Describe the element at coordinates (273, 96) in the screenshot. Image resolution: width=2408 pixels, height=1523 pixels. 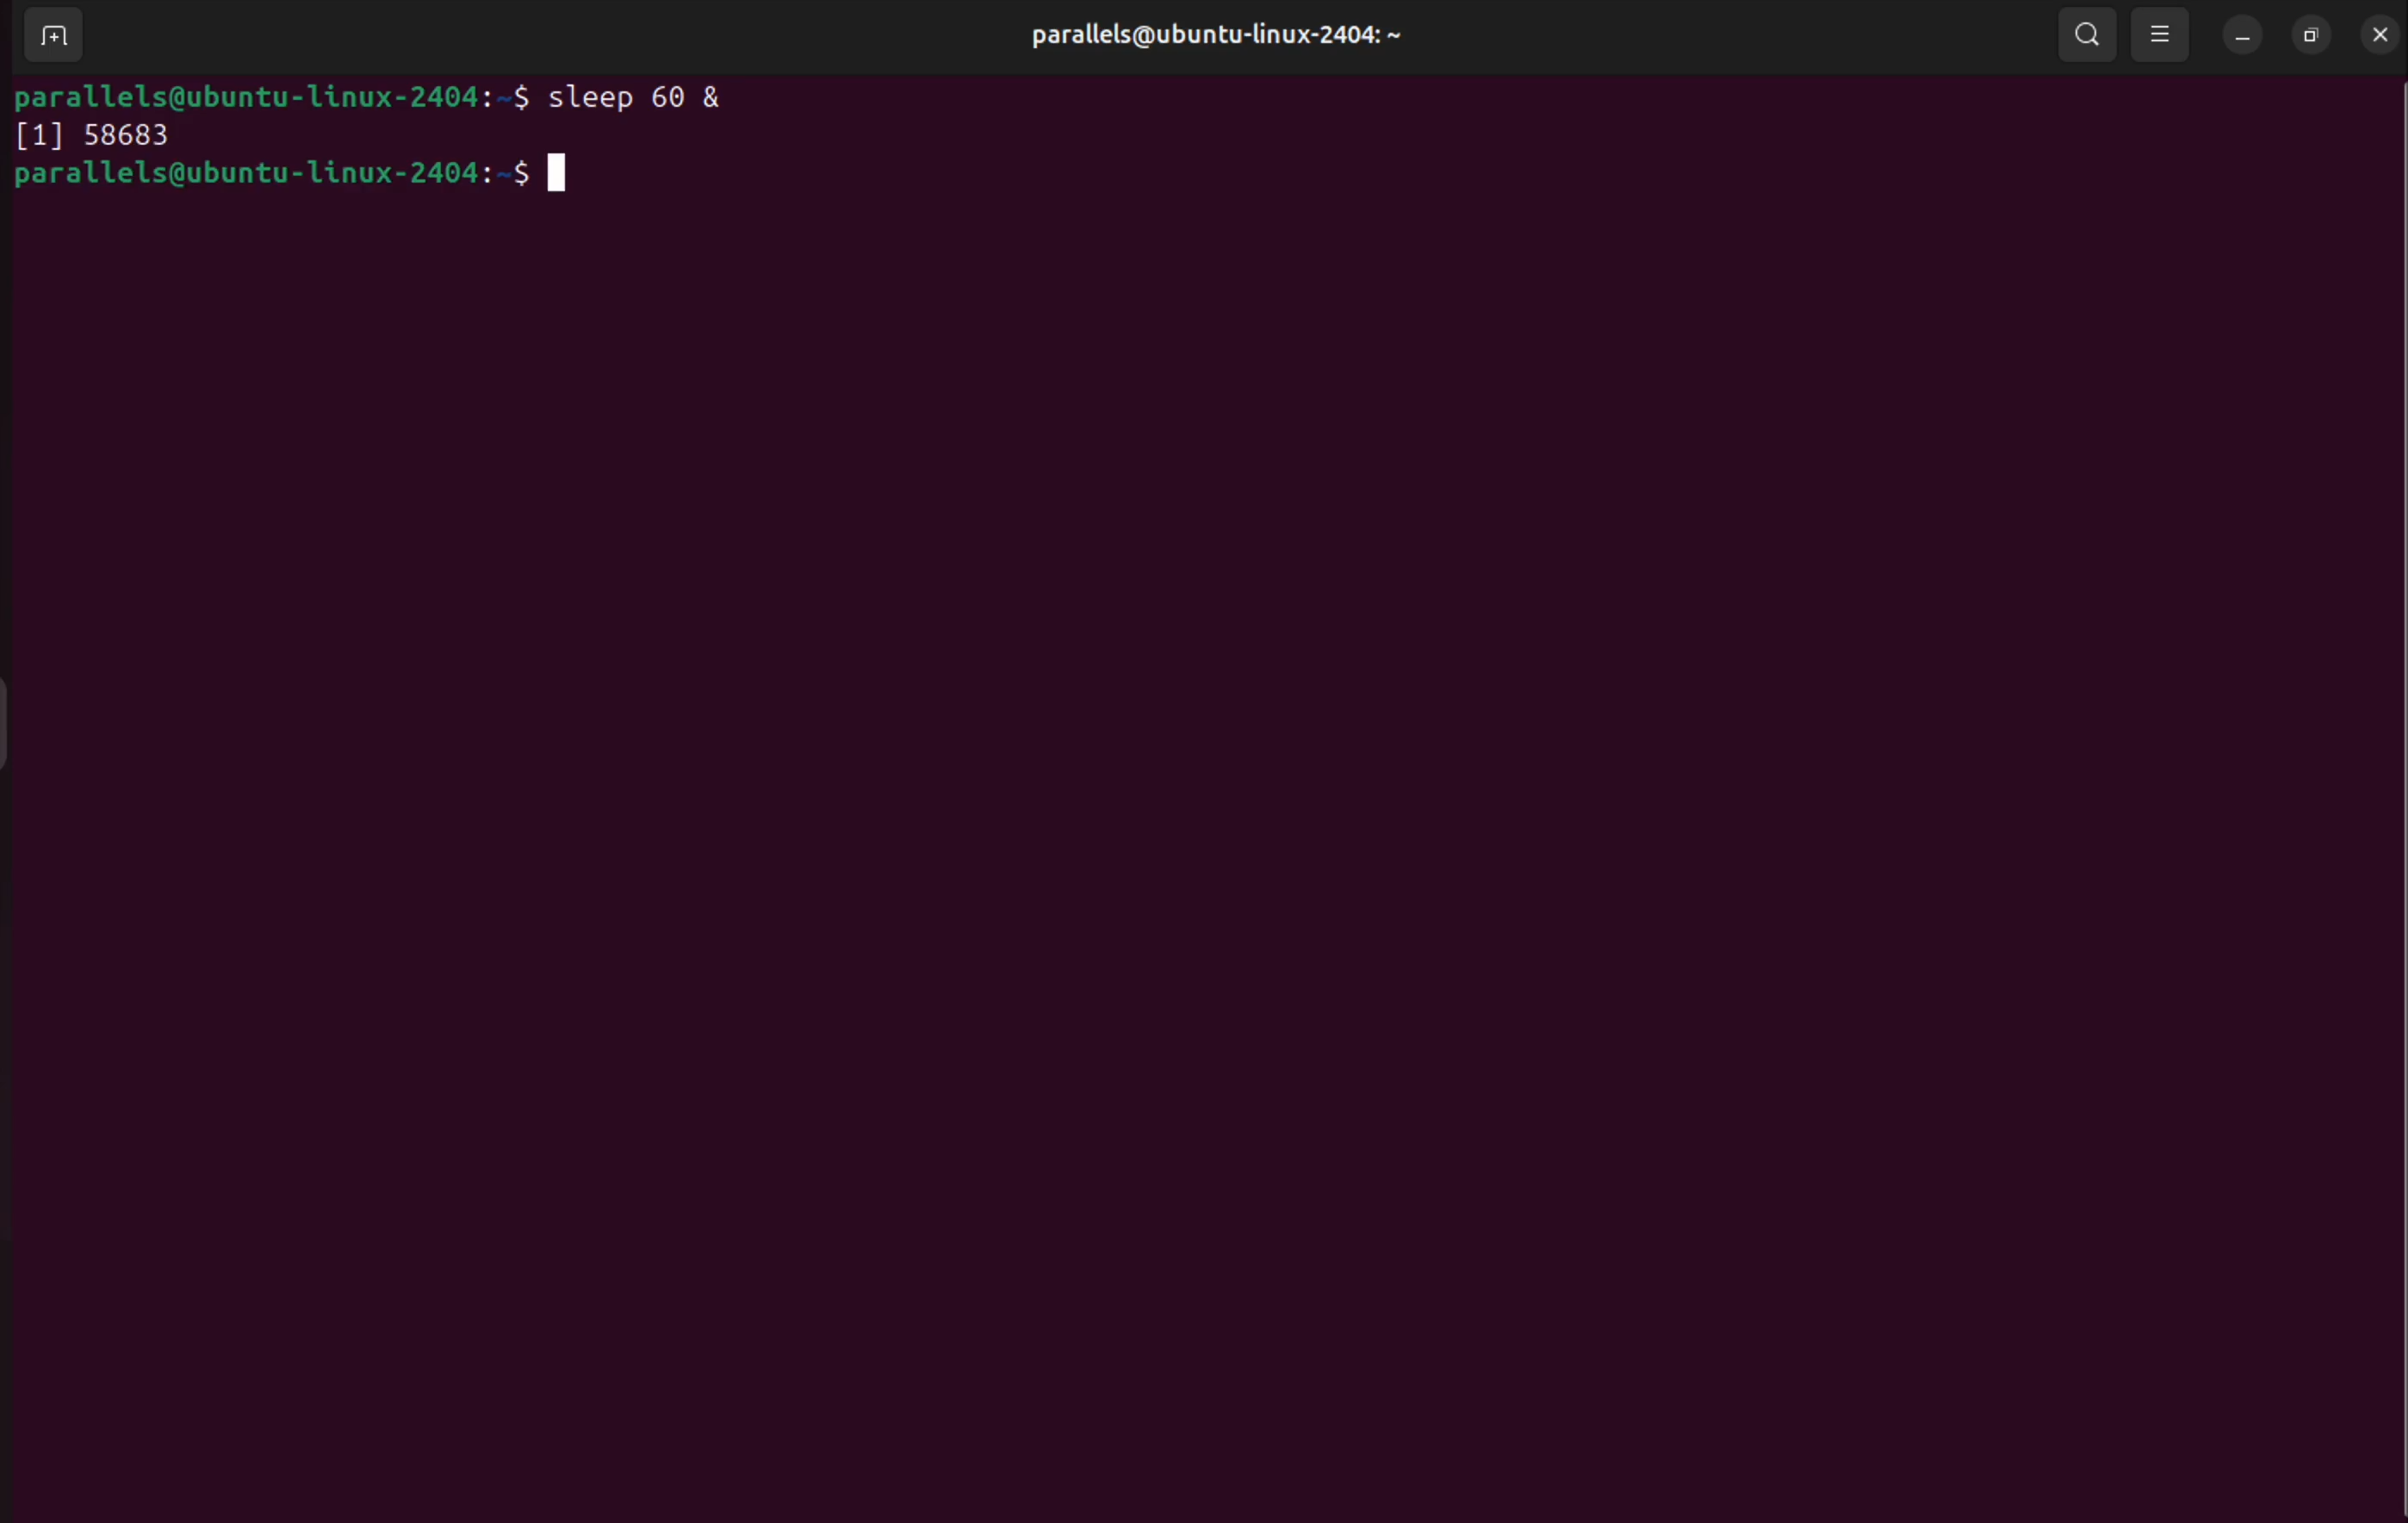
I see `parallels@ubuntu-linux-2404: ~$` at that location.